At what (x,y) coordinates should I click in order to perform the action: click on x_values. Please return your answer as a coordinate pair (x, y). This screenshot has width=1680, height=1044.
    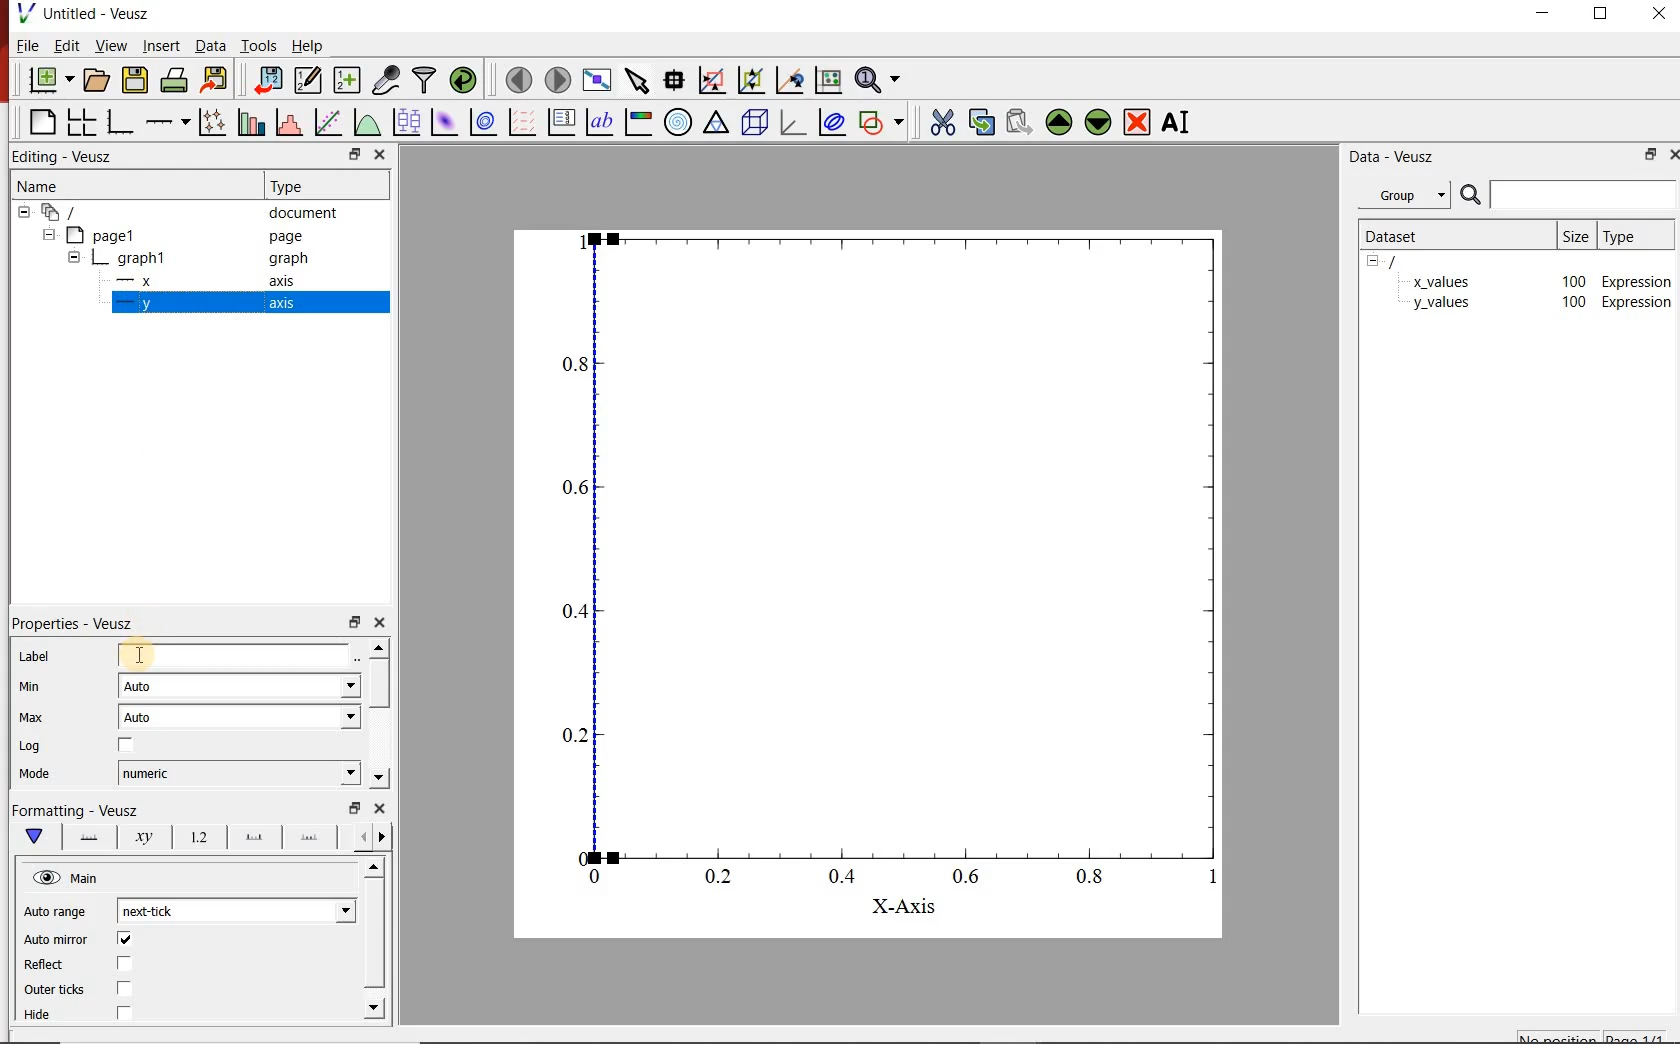
    Looking at the image, I should click on (1441, 280).